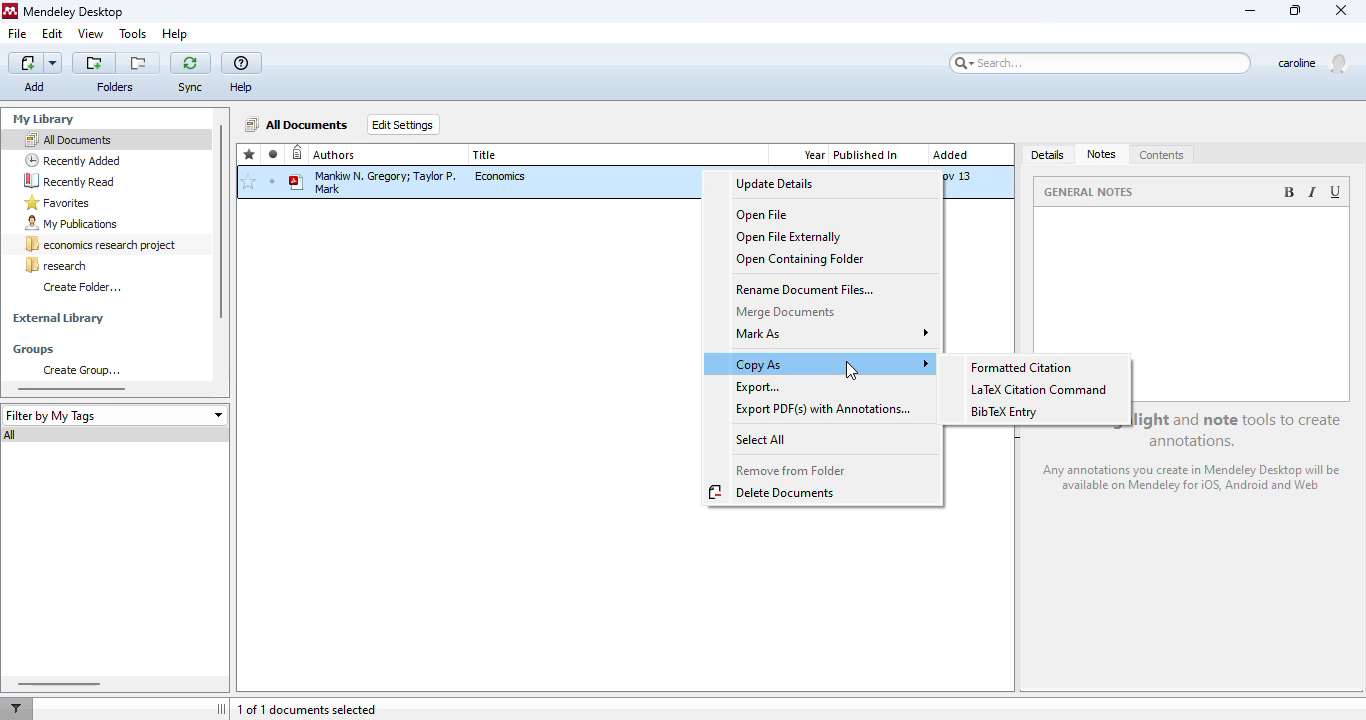 The width and height of the screenshot is (1366, 720). I want to click on toggle sidebar, so click(223, 709).